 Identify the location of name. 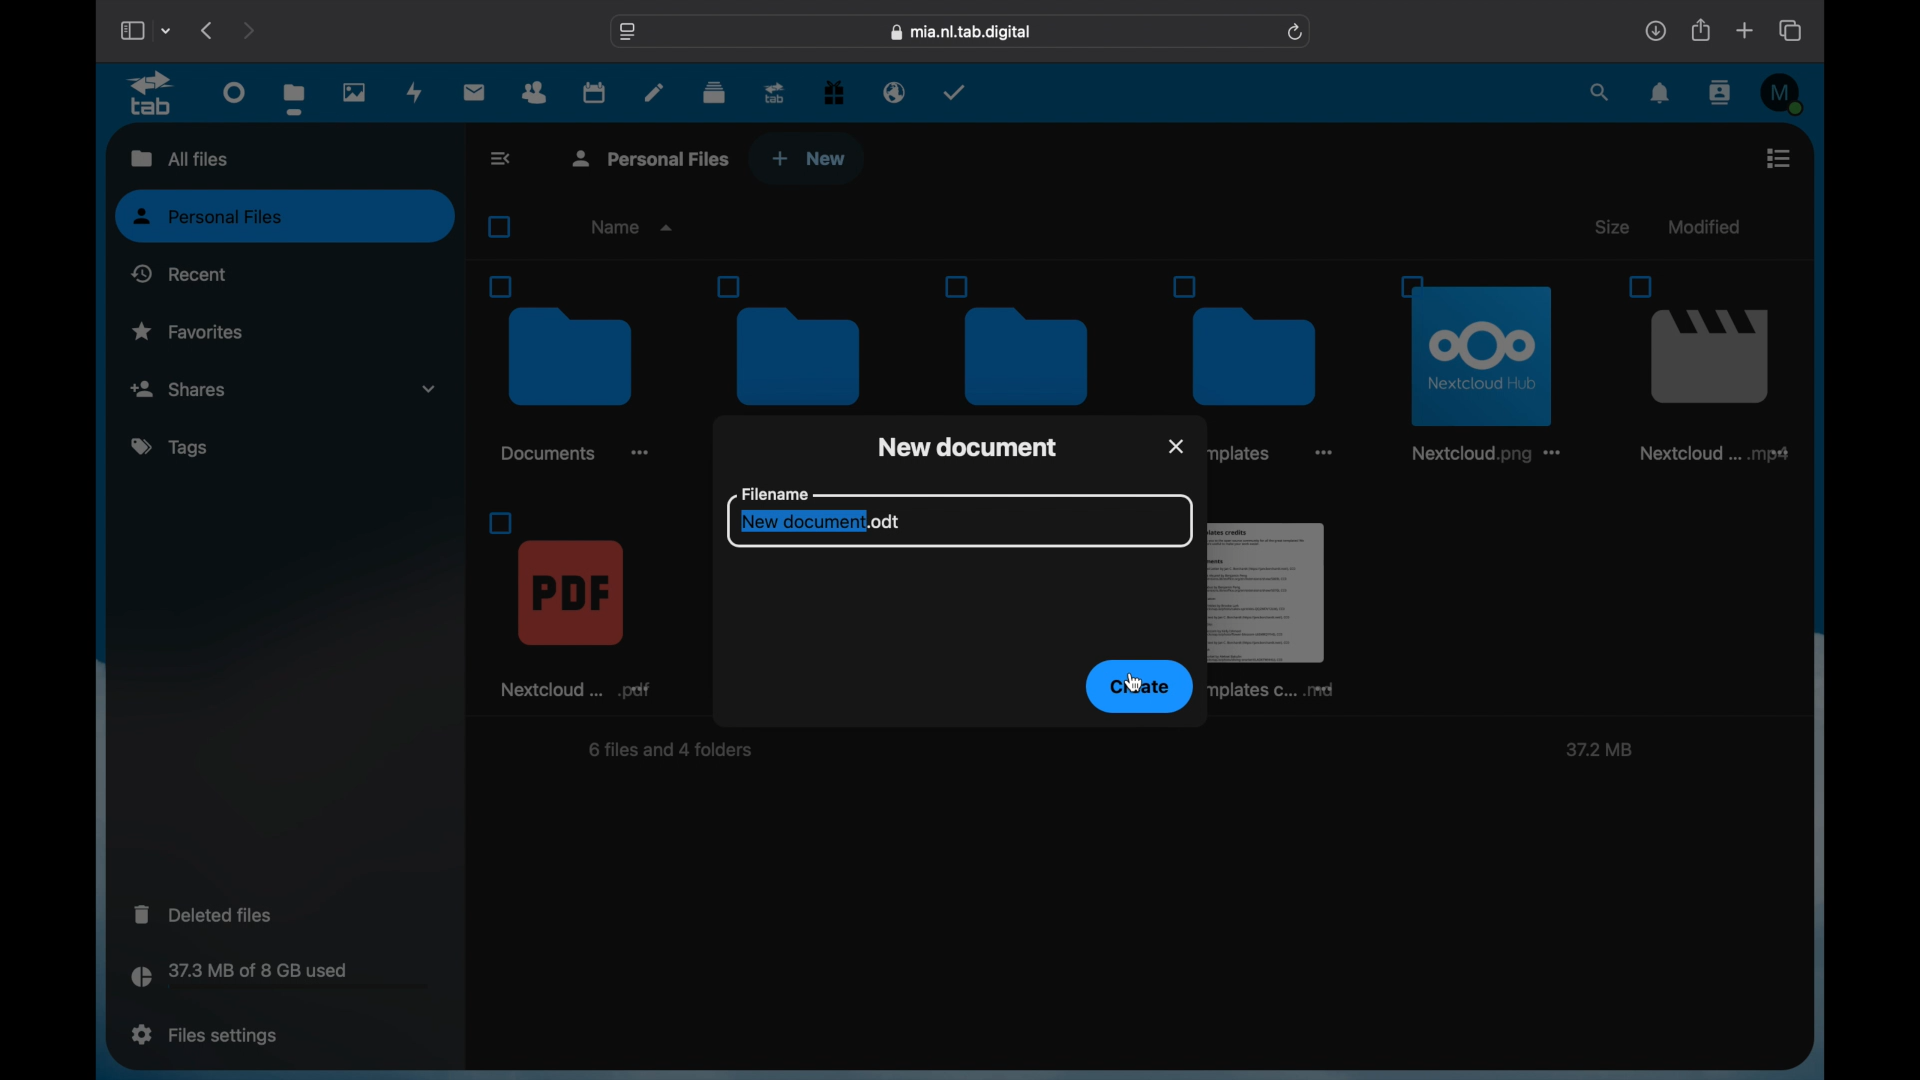
(634, 227).